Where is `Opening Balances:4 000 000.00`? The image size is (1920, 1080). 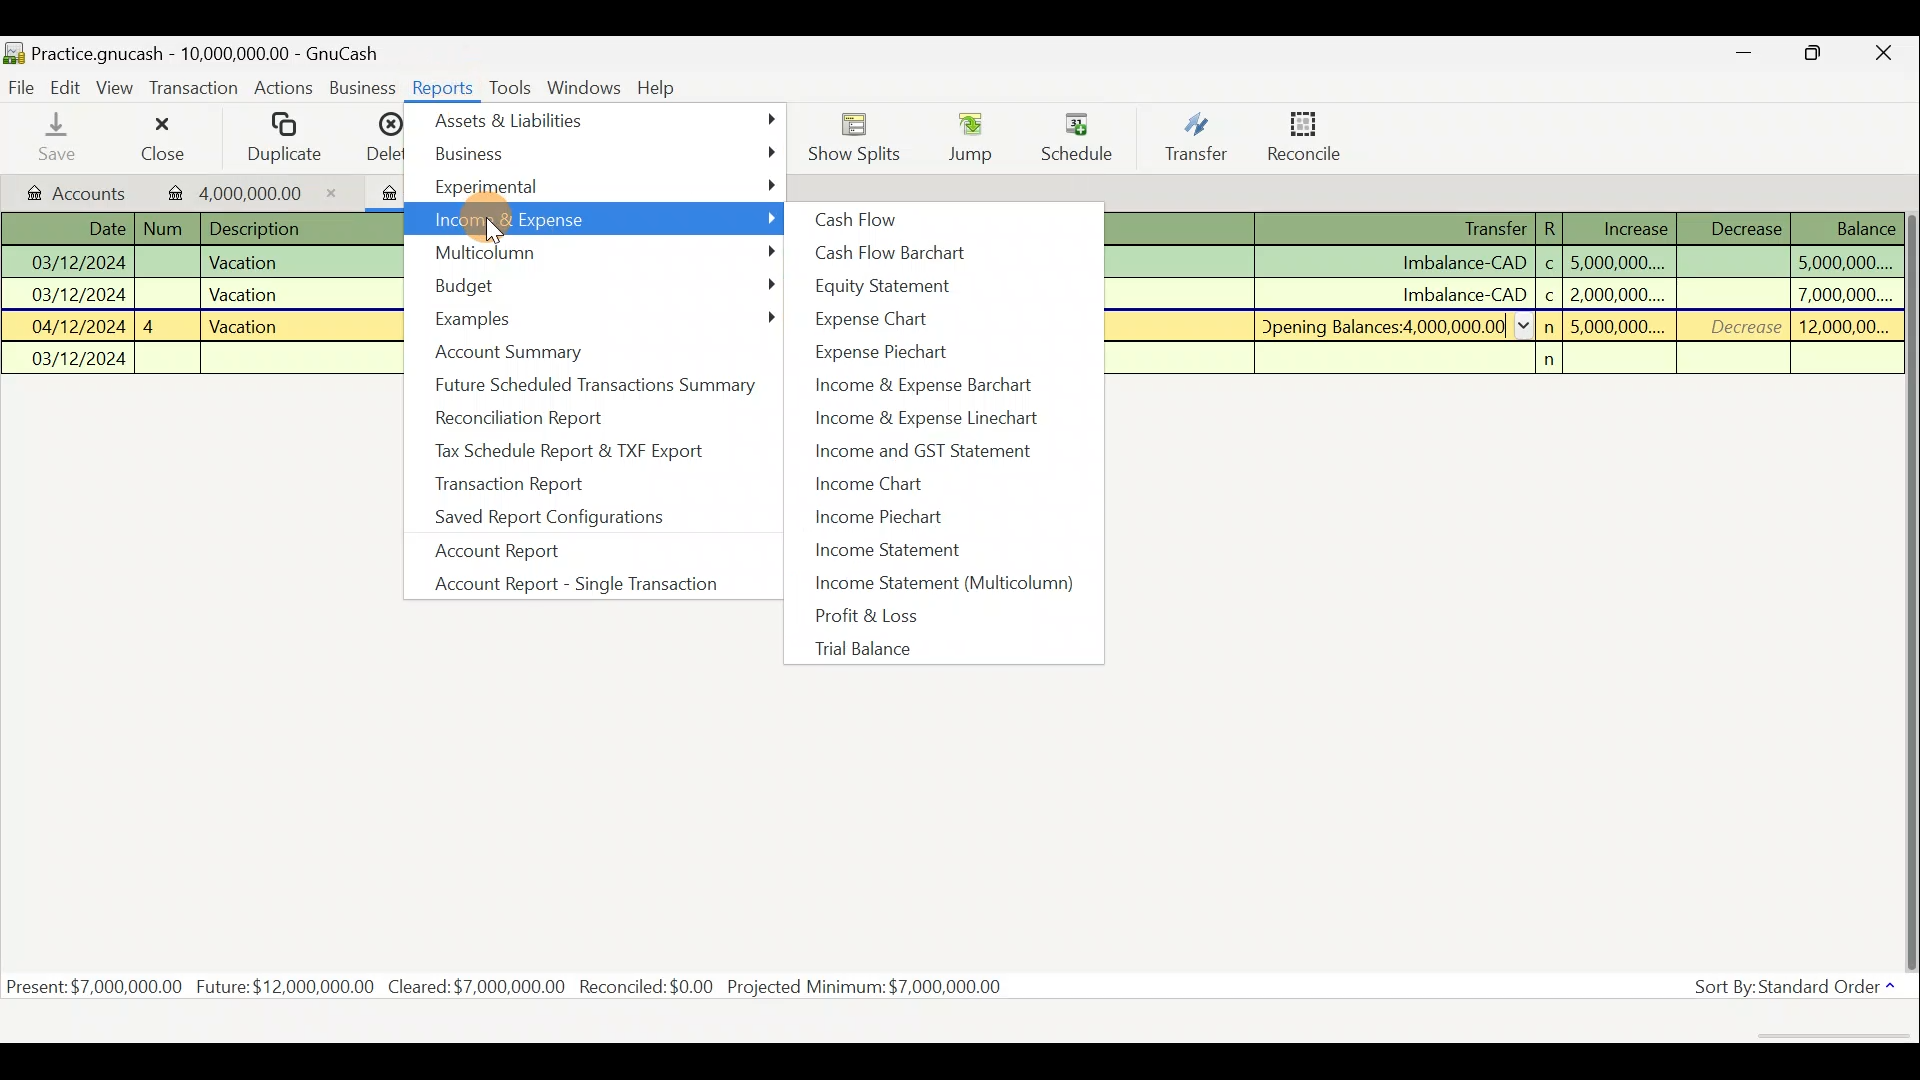 Opening Balances:4 000 000.00 is located at coordinates (1385, 327).